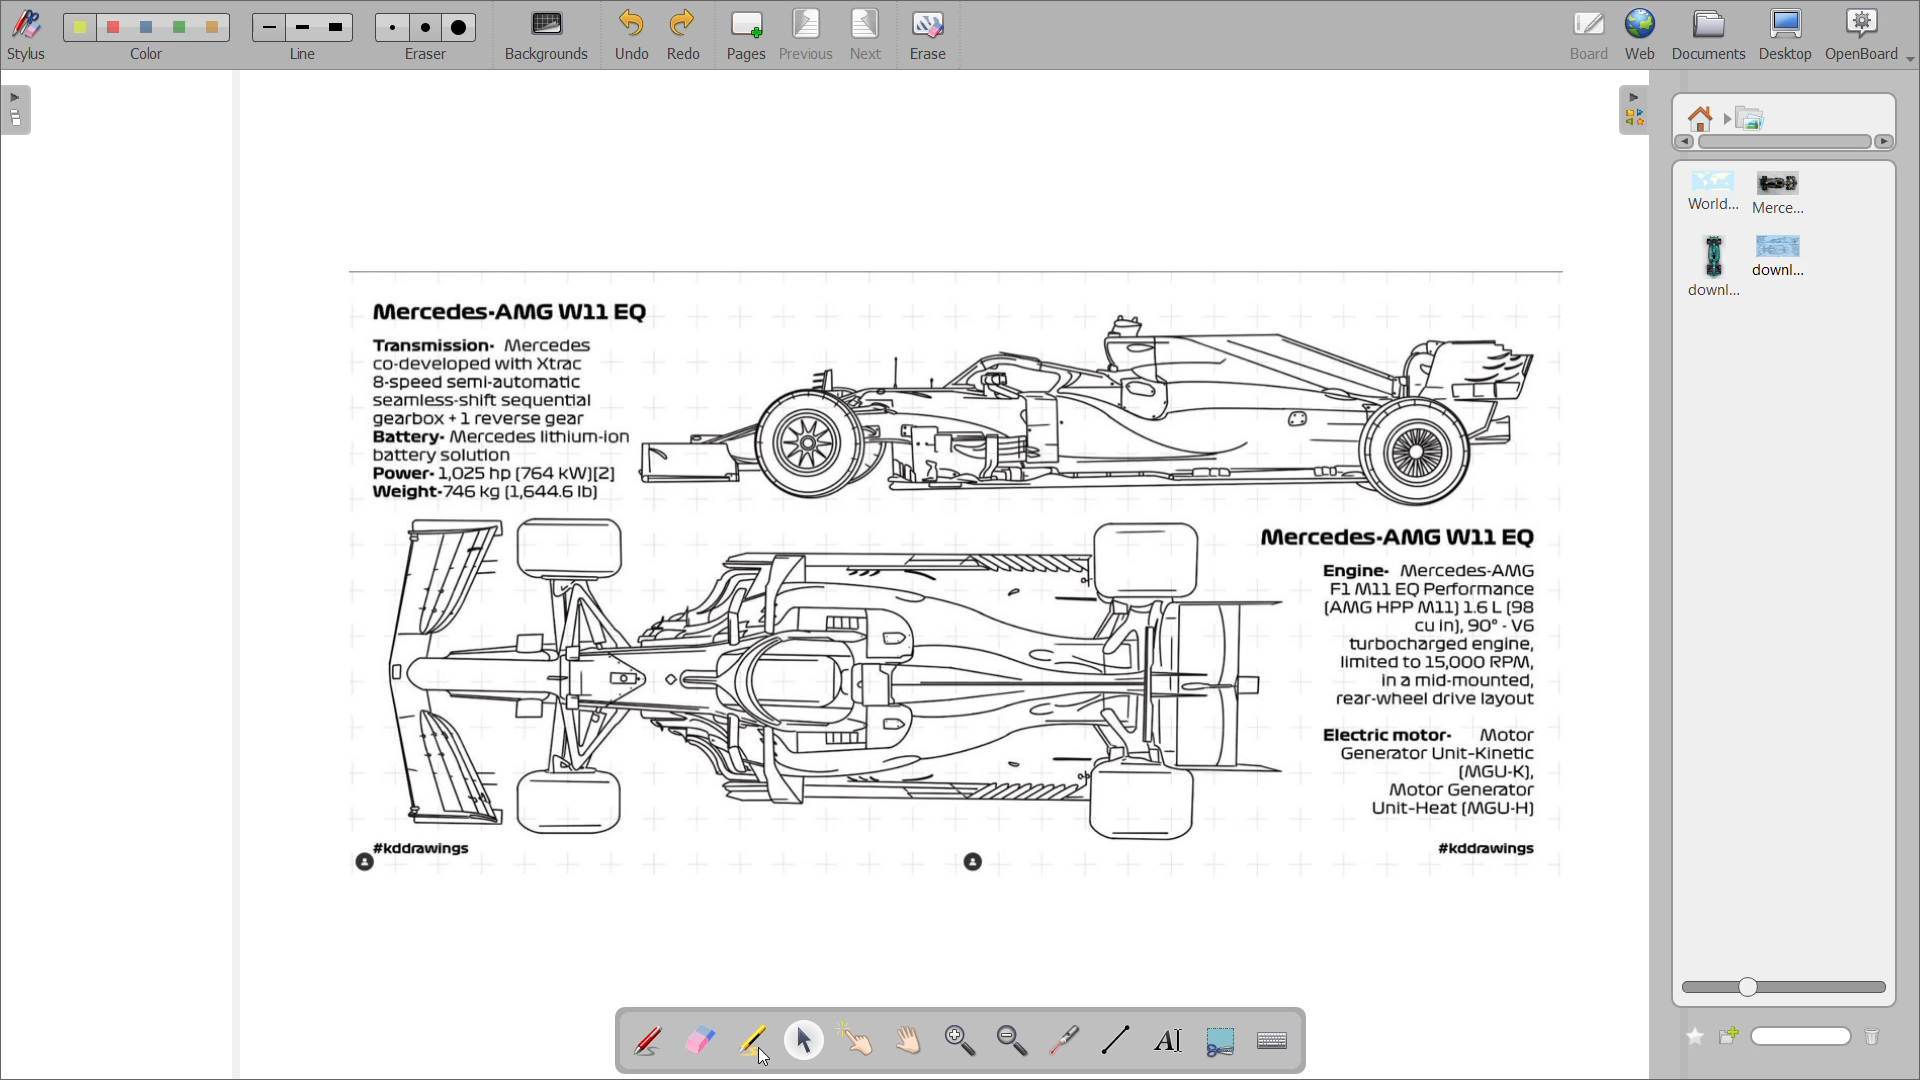 This screenshot has width=1920, height=1080. I want to click on image 1, so click(1717, 191).